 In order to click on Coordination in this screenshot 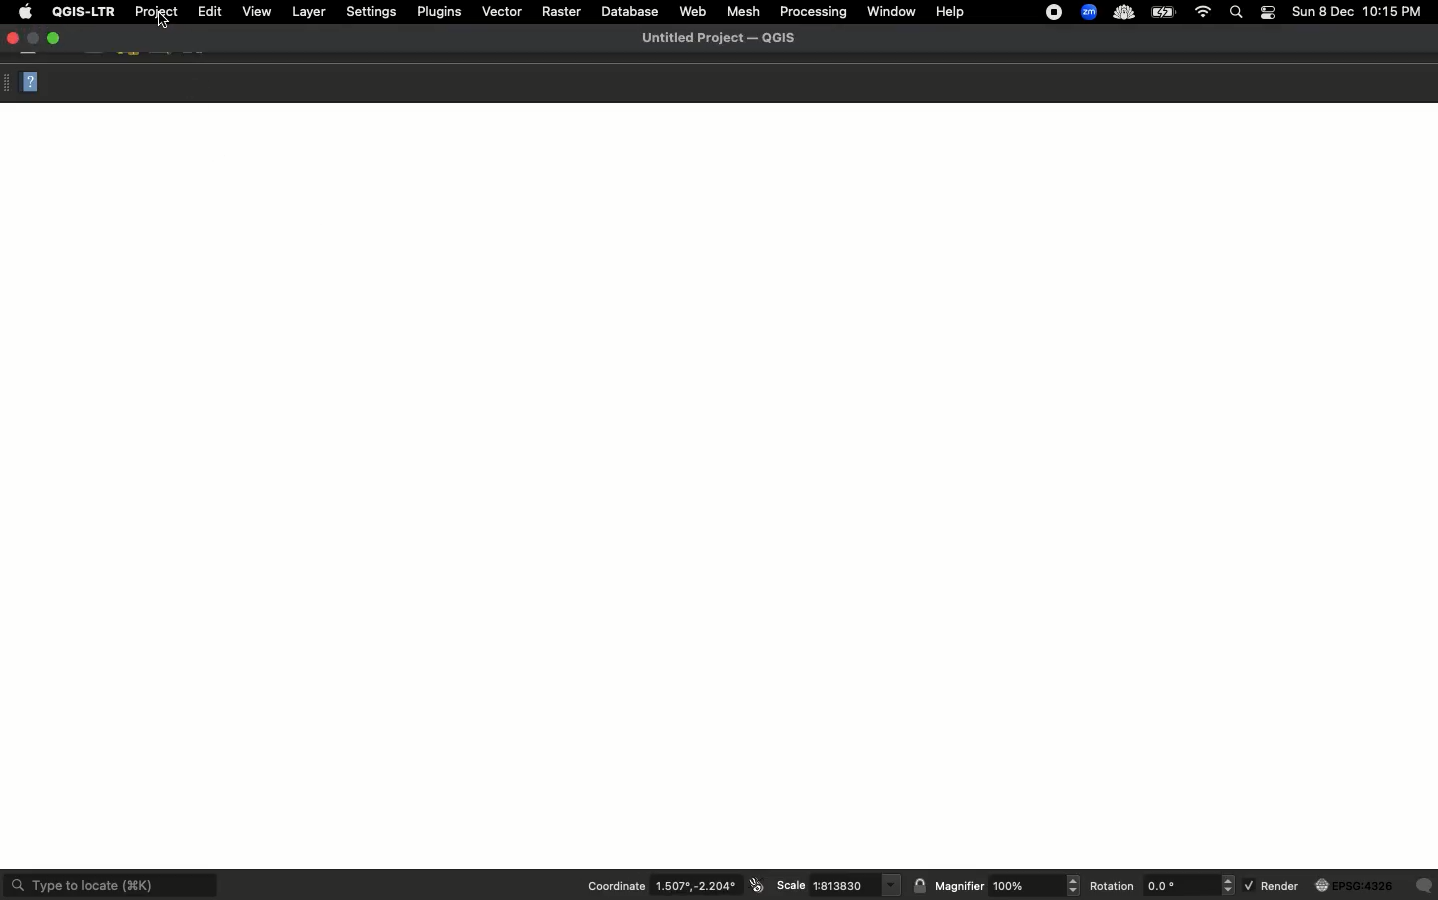, I will do `click(614, 886)`.